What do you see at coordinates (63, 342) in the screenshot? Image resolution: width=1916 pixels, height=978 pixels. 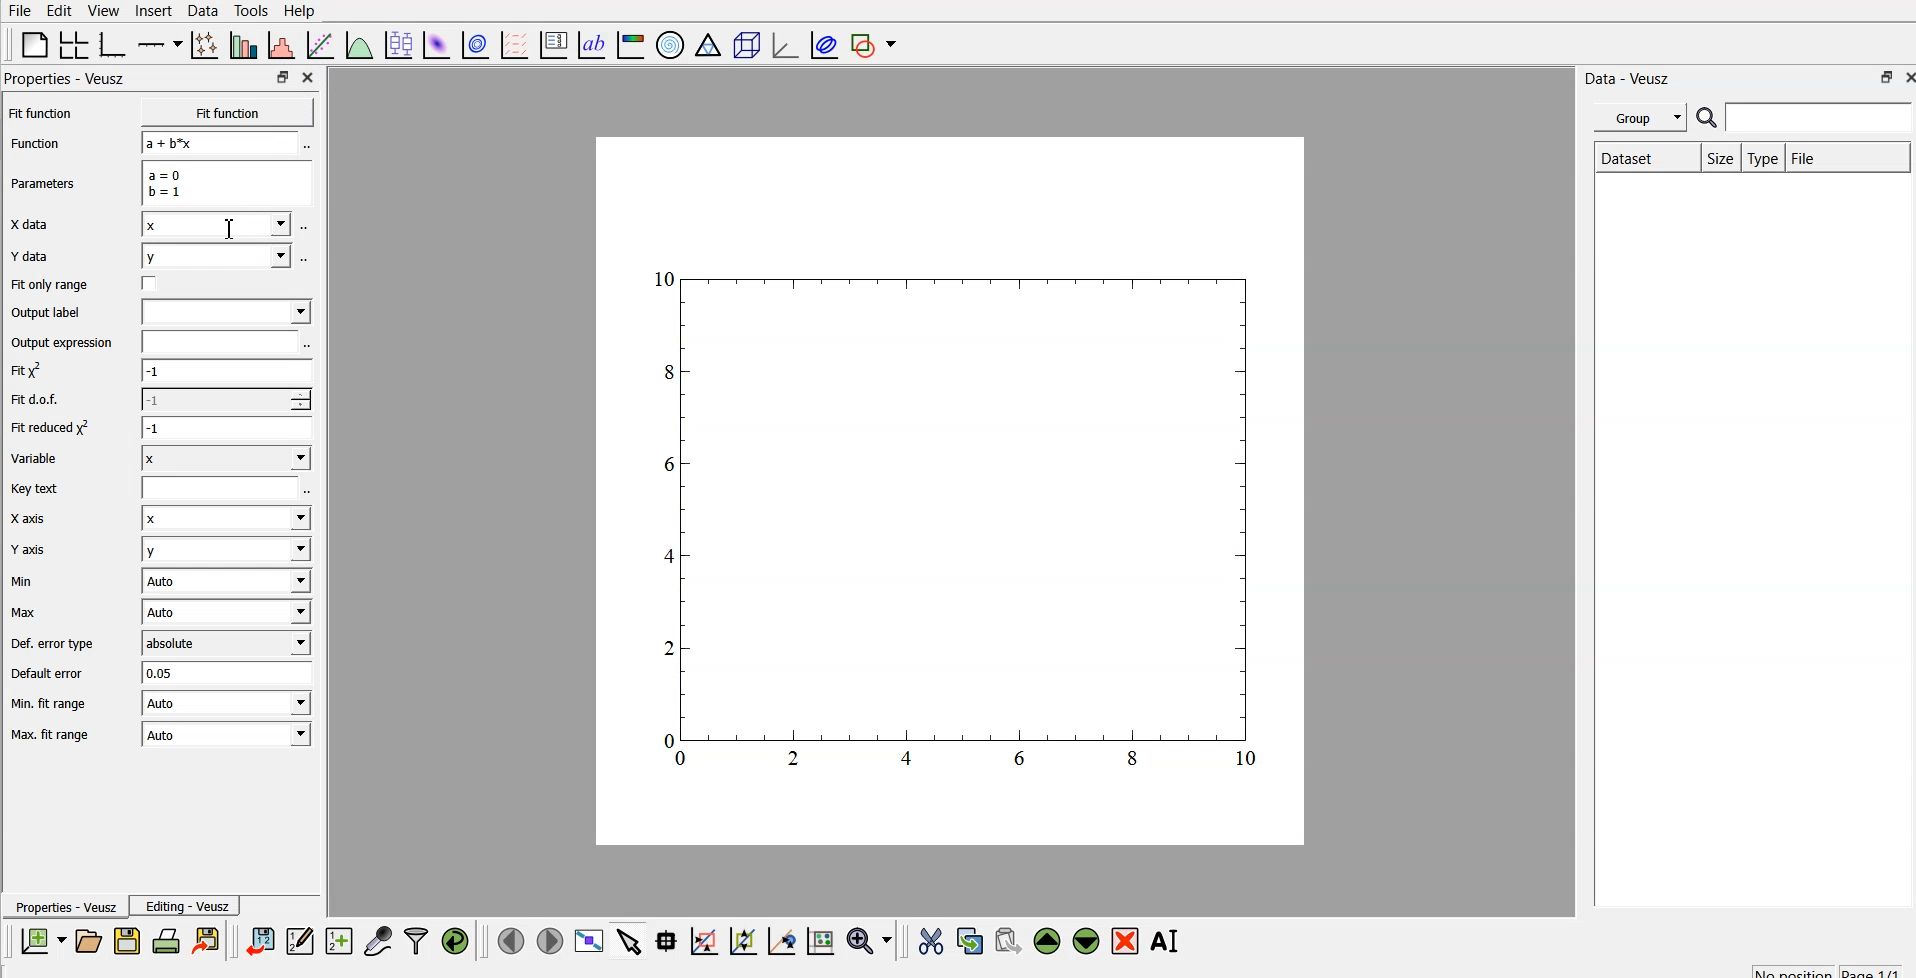 I see `Output expression` at bounding box center [63, 342].